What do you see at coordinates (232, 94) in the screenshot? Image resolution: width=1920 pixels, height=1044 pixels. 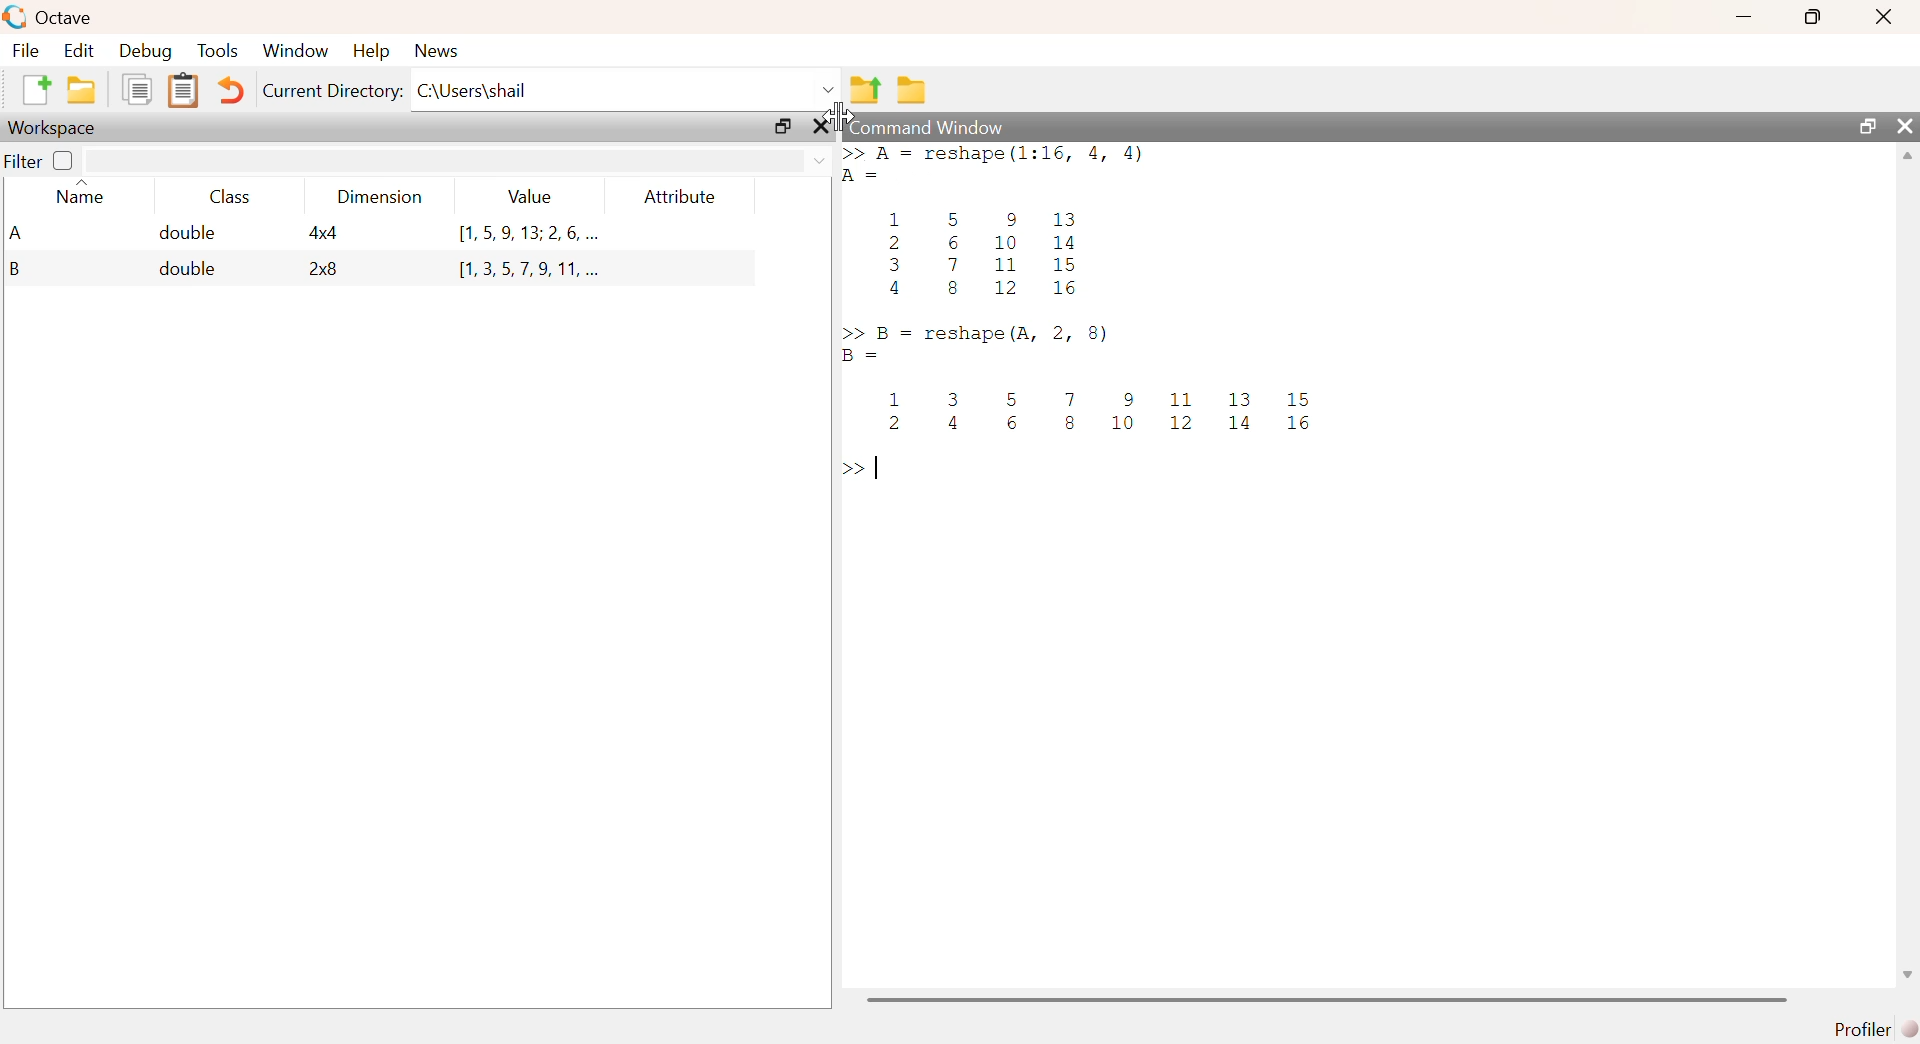 I see `undo` at bounding box center [232, 94].